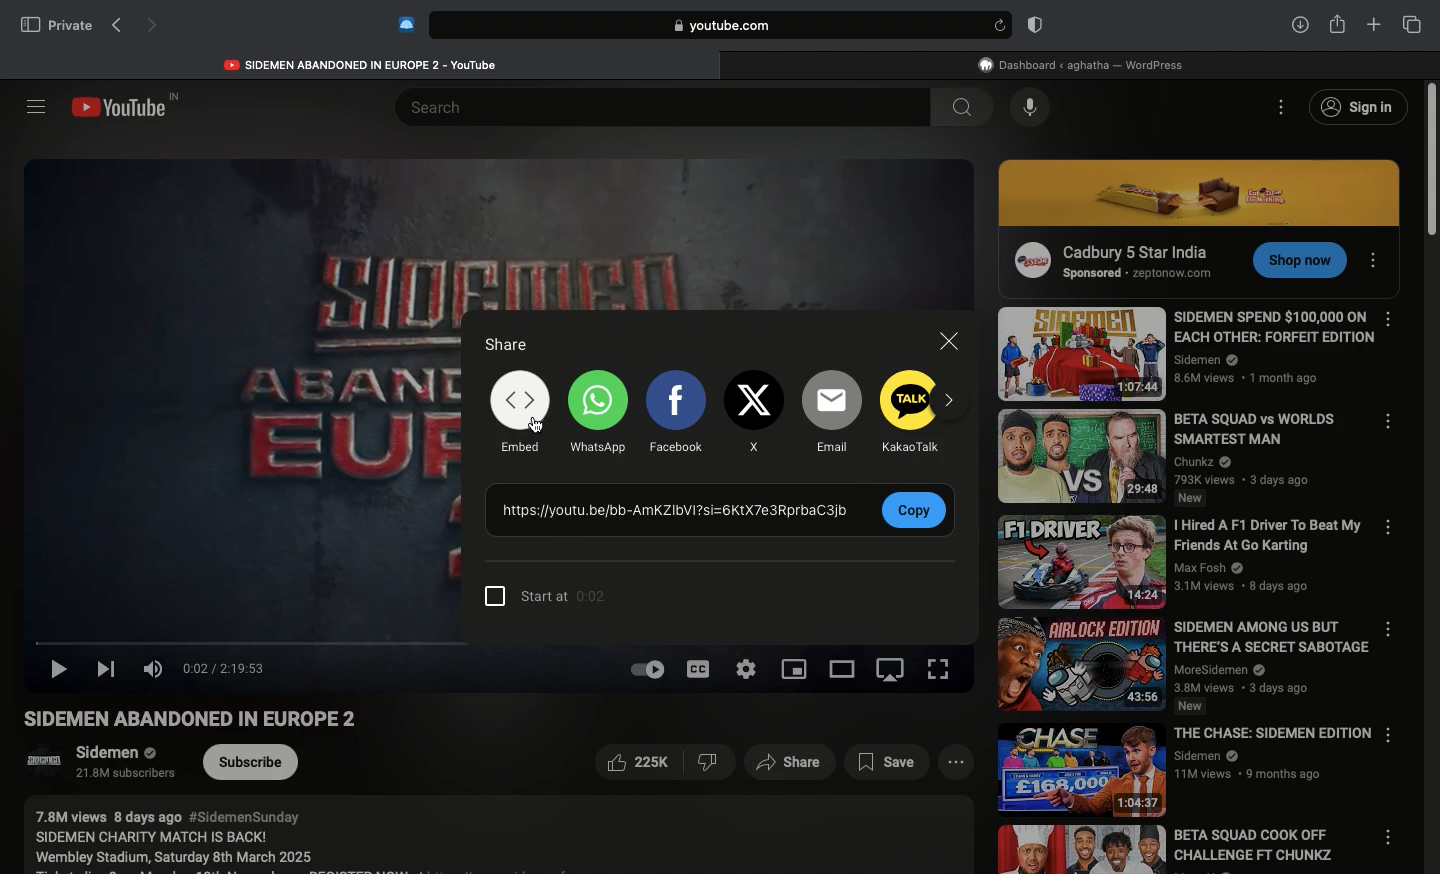  What do you see at coordinates (1031, 108) in the screenshot?
I see `Voice dictation` at bounding box center [1031, 108].